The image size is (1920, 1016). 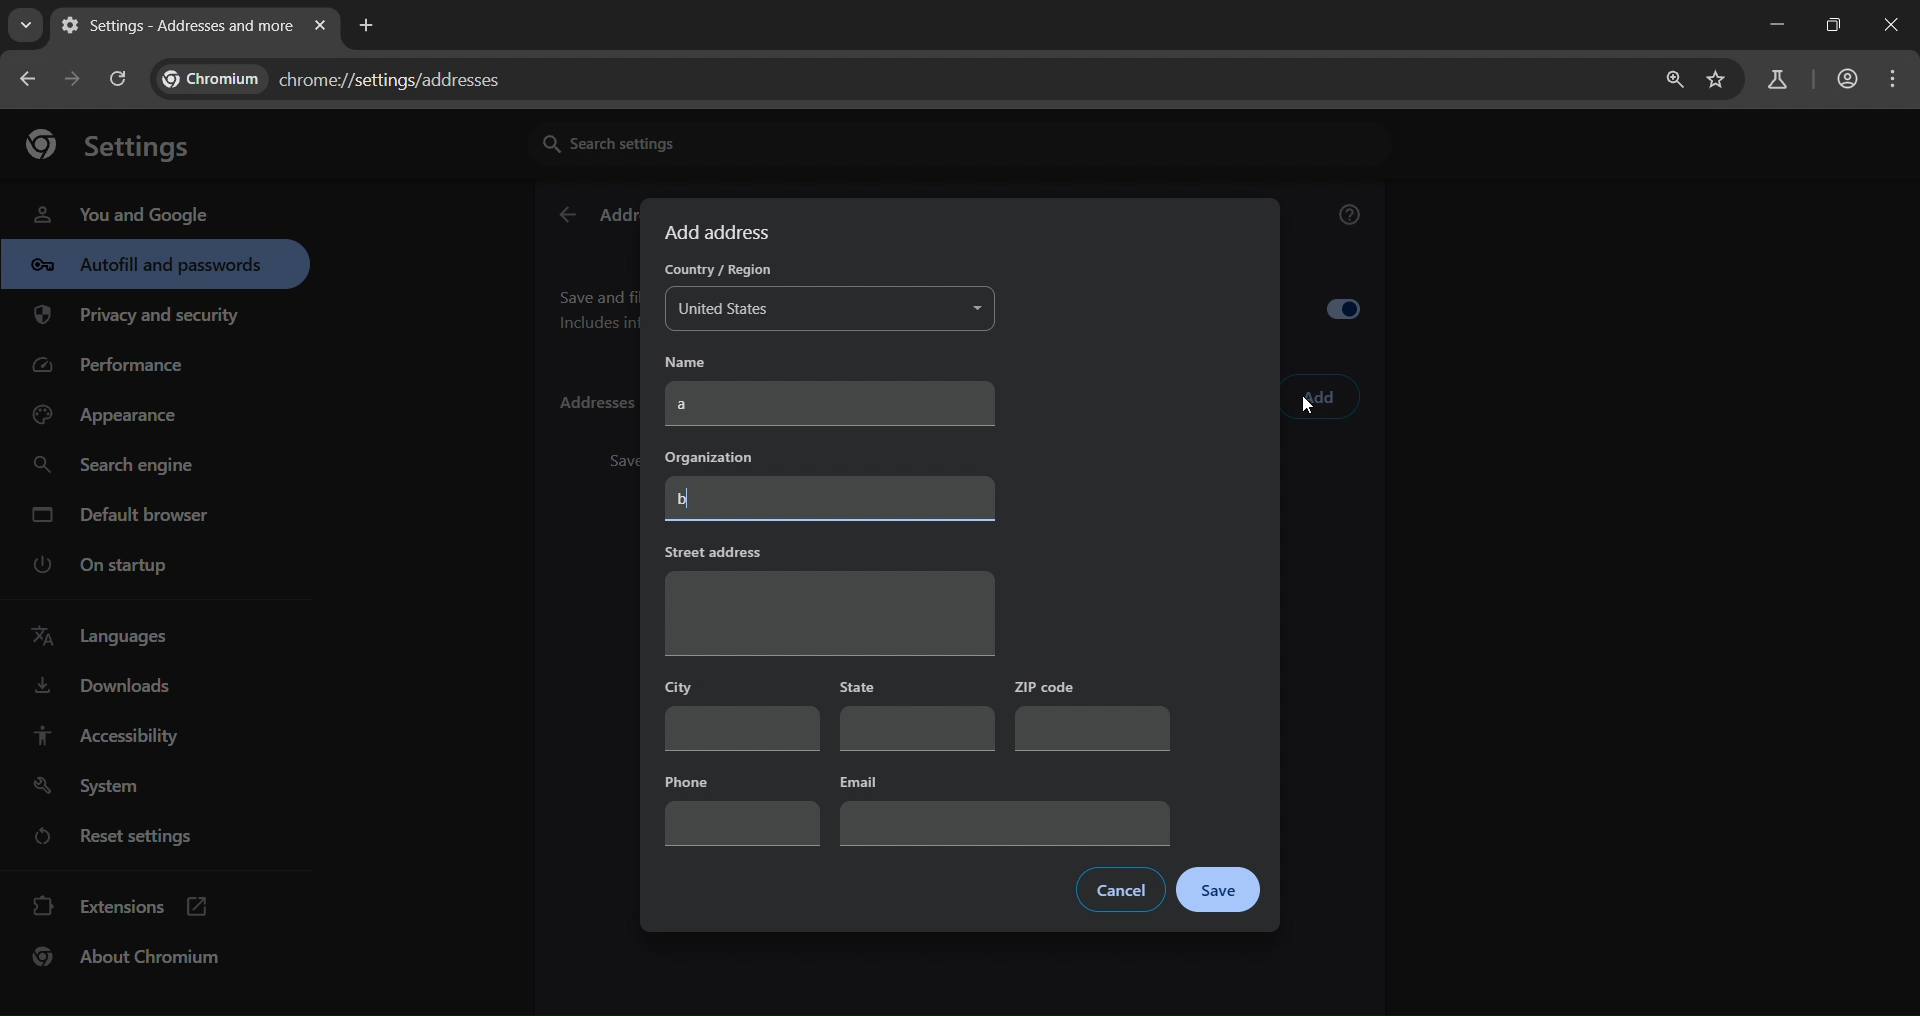 What do you see at coordinates (132, 839) in the screenshot?
I see `reset settings` at bounding box center [132, 839].